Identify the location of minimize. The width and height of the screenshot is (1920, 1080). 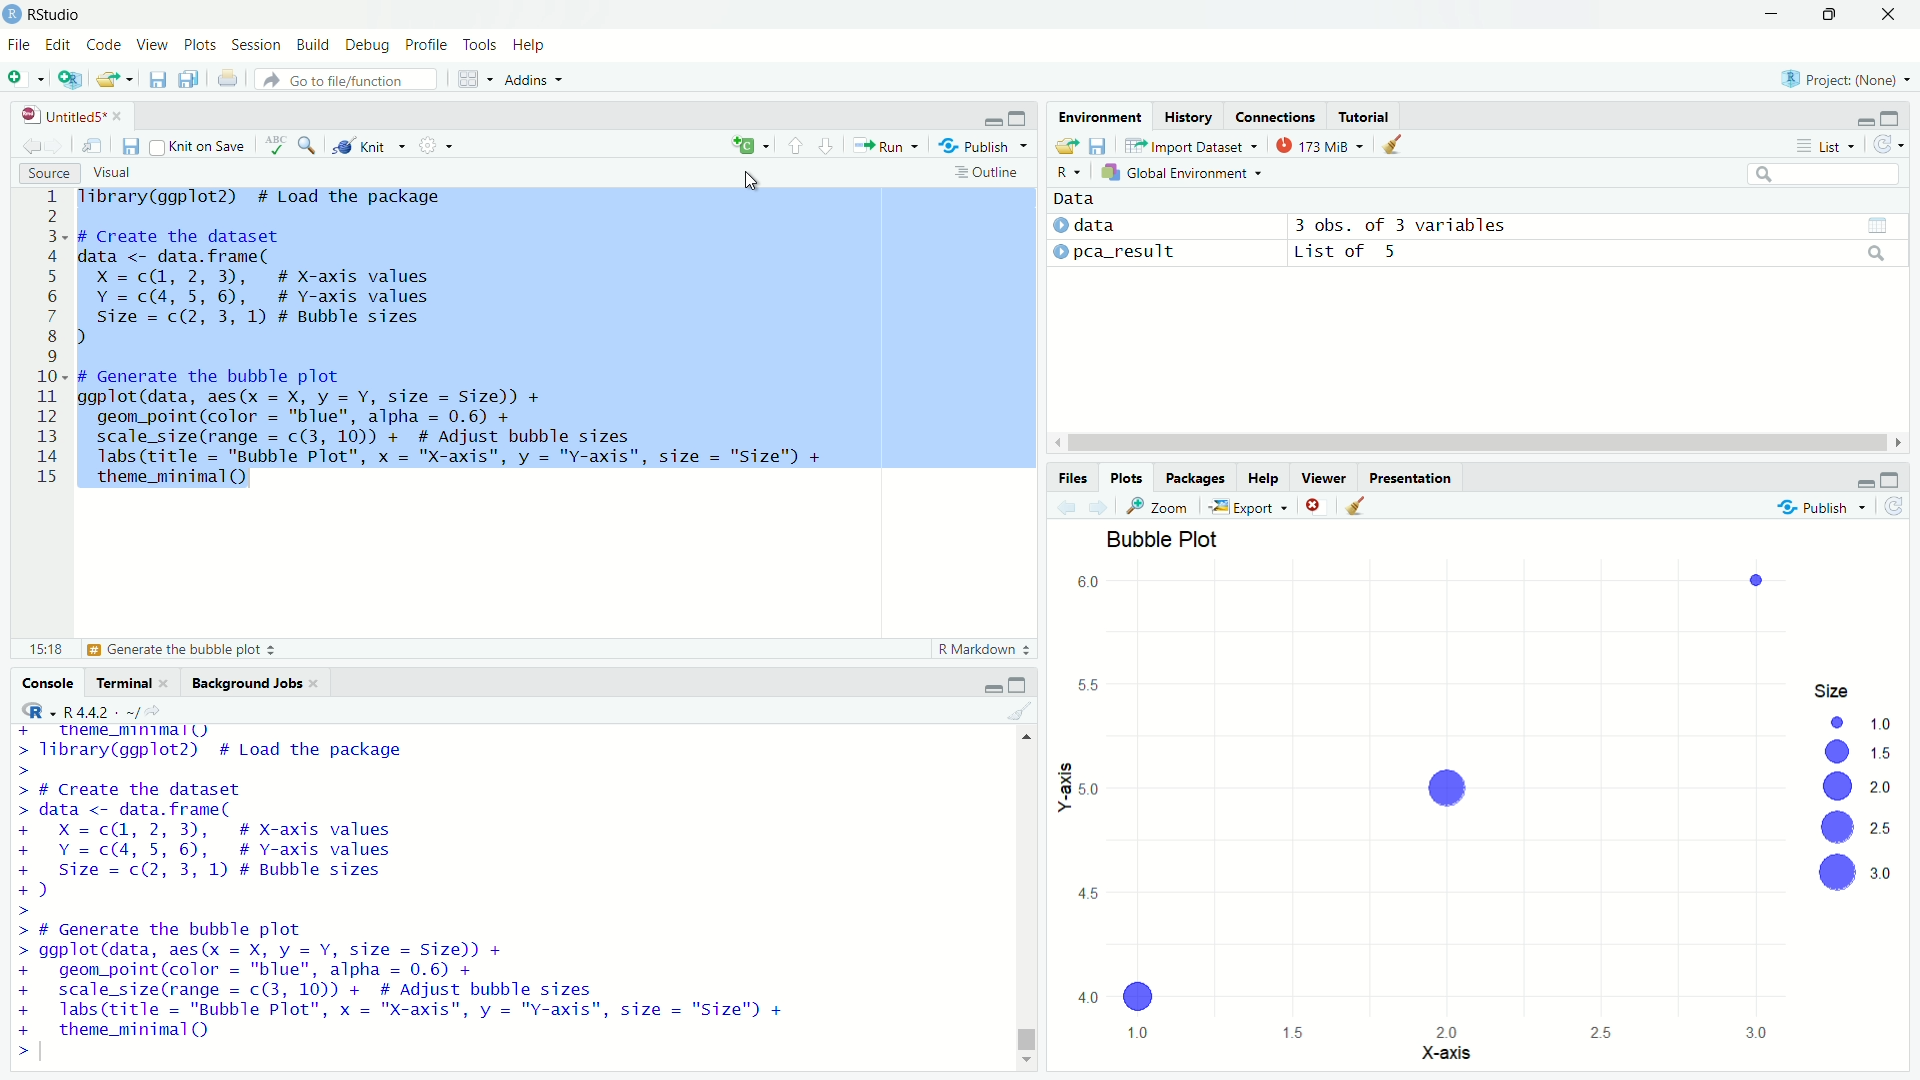
(992, 116).